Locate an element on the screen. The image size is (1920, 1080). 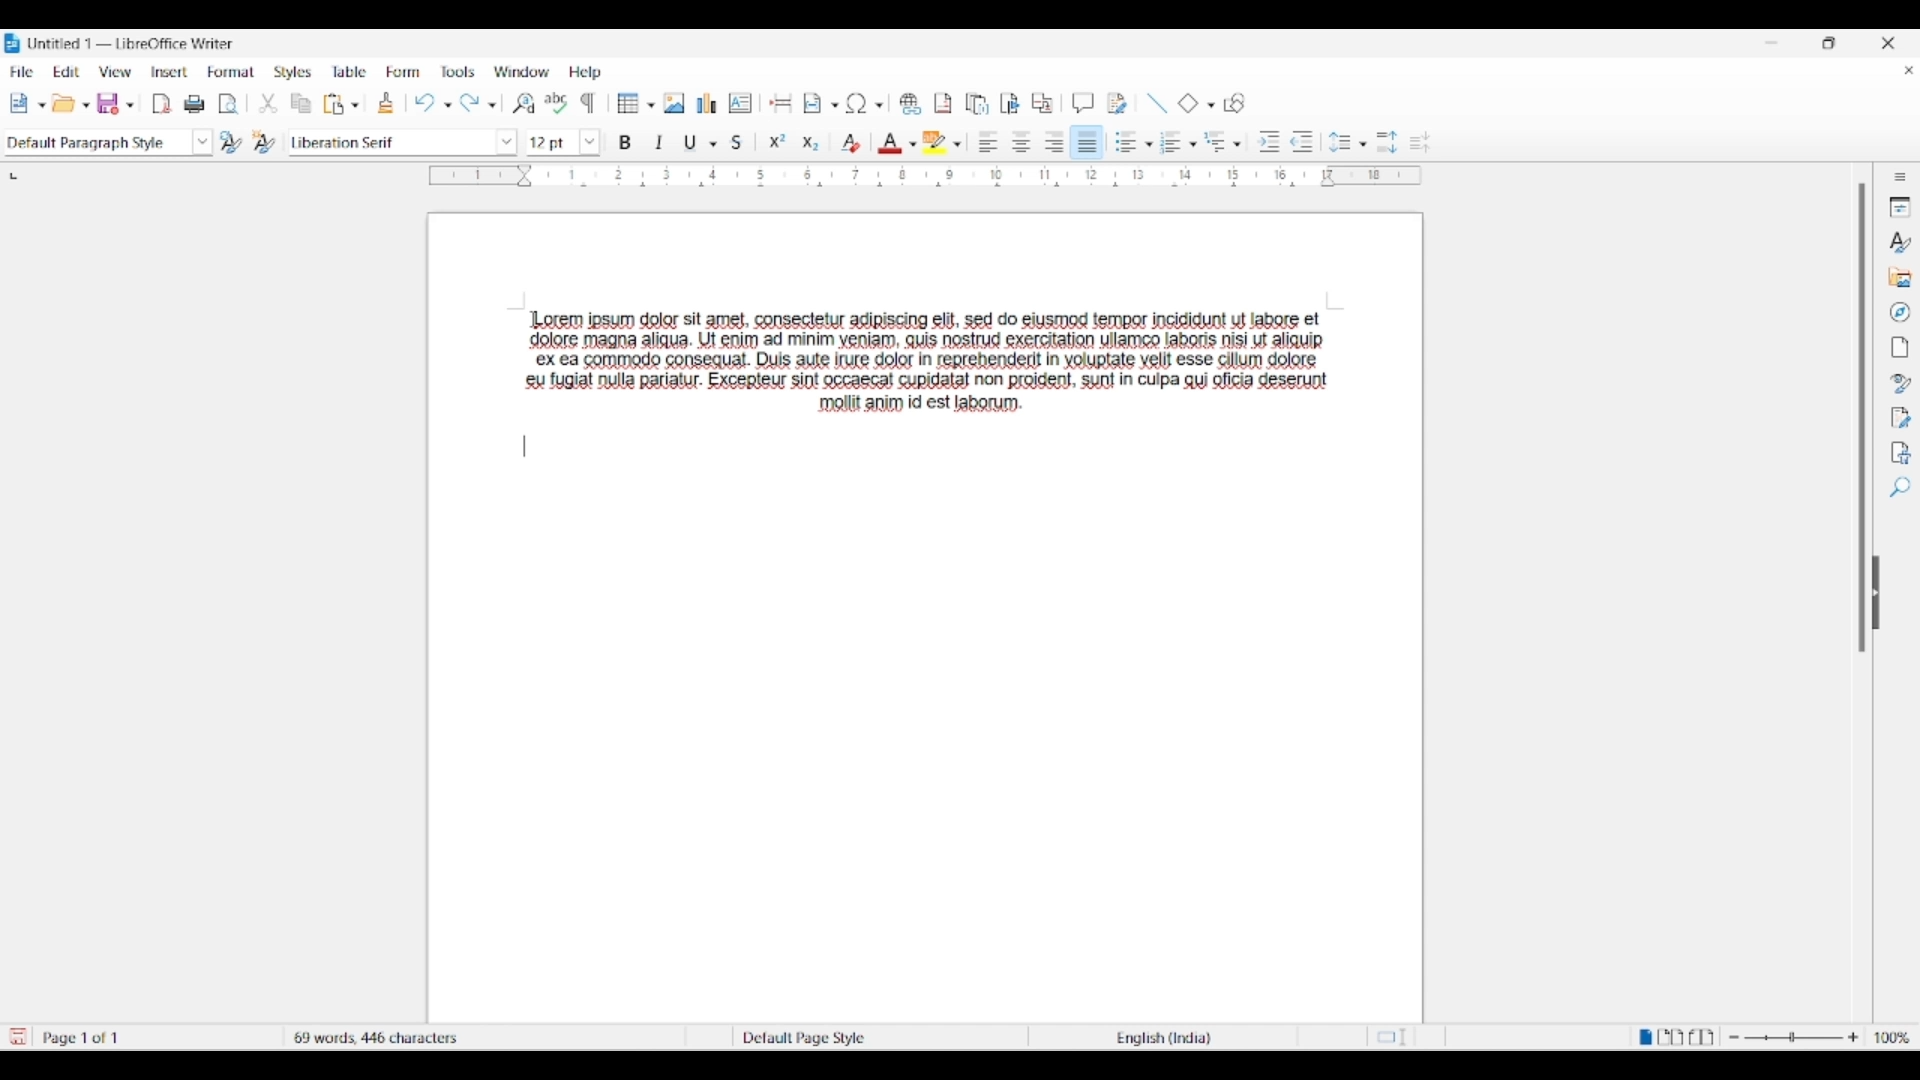
Form is located at coordinates (402, 71).